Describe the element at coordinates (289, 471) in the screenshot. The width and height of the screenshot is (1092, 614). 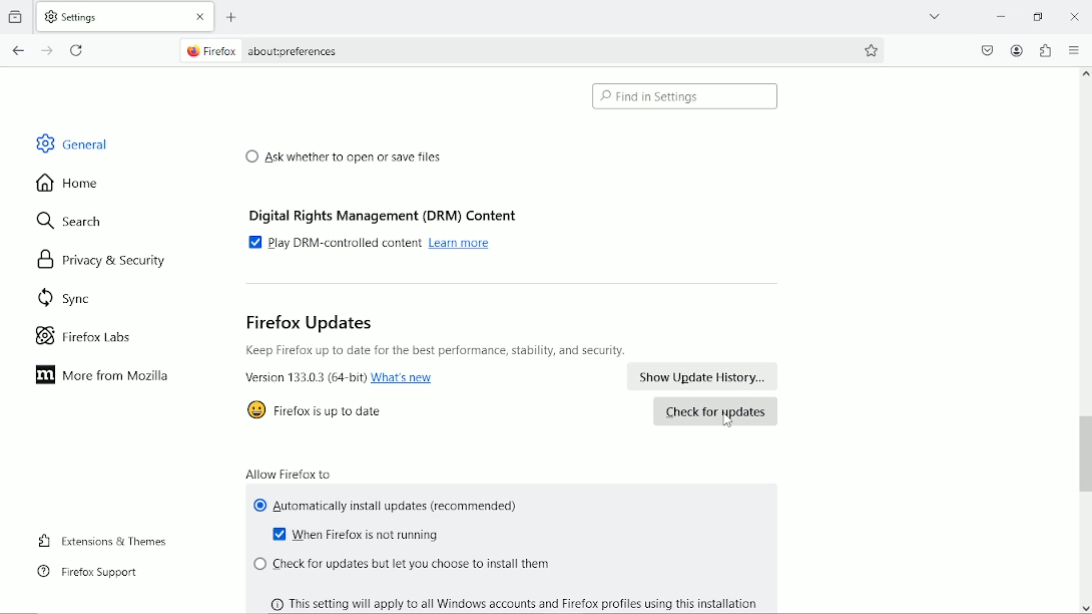
I see `Allow firefox to` at that location.